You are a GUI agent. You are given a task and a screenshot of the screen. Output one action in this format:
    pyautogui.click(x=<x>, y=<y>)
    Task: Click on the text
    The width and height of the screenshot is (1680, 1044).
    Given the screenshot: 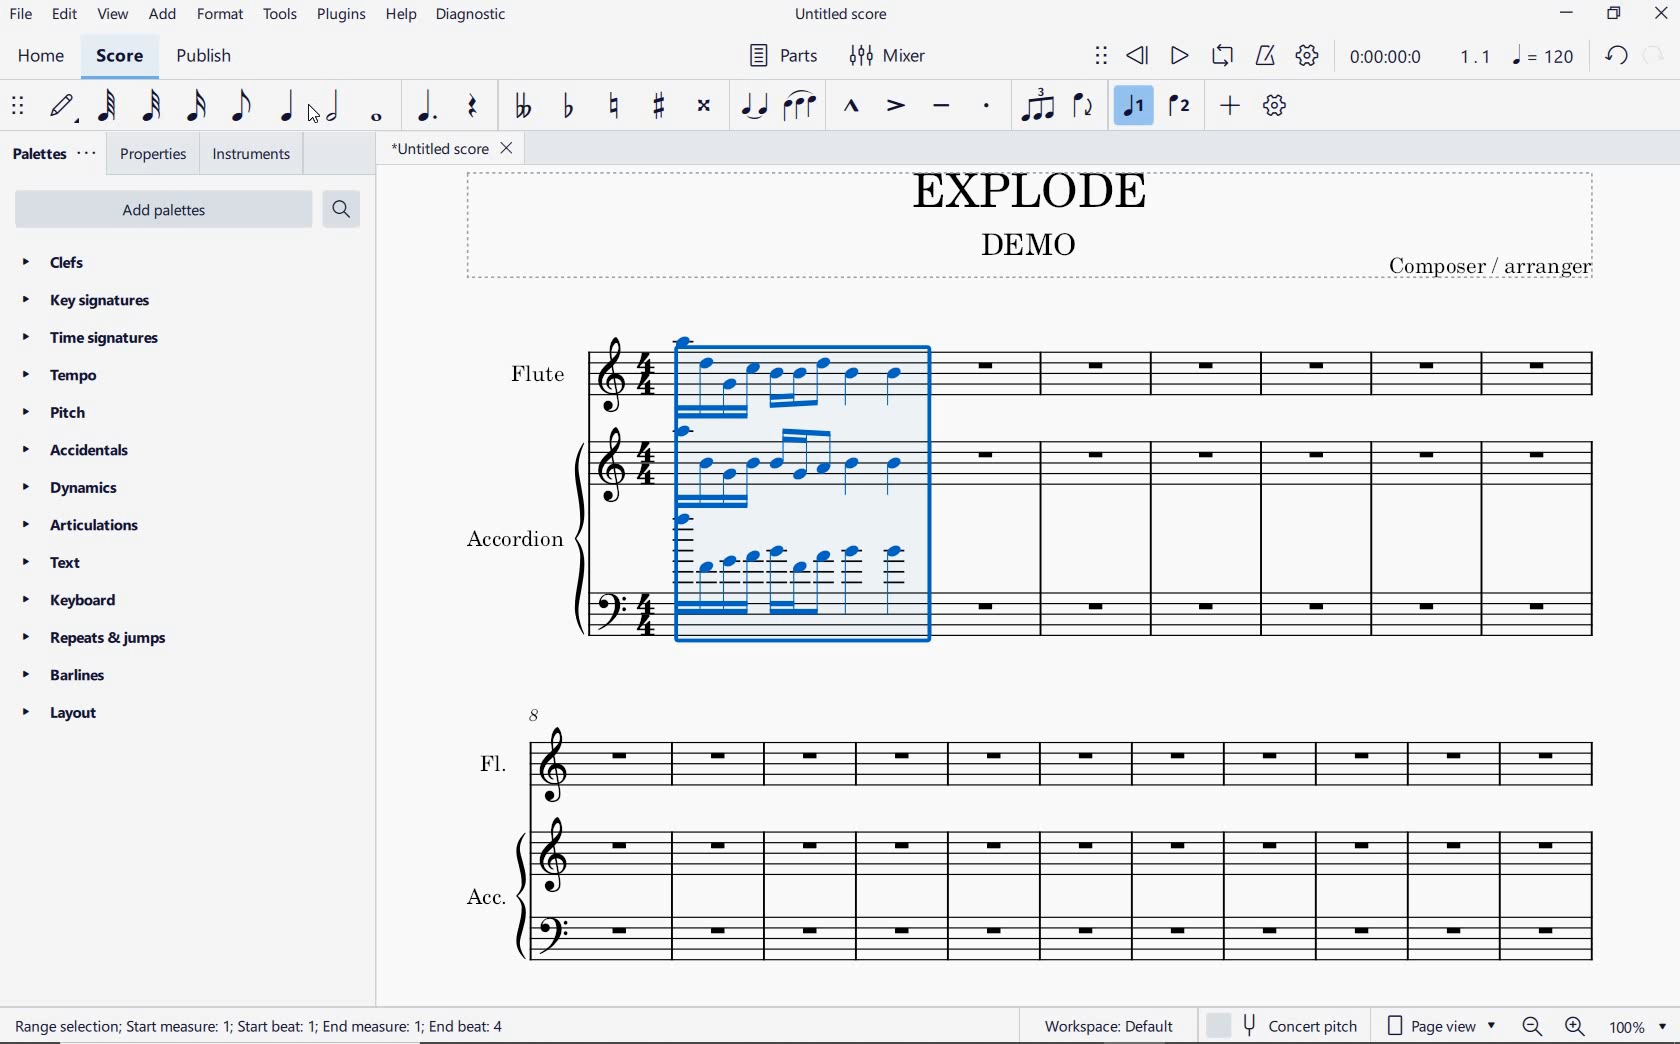 What is the action you would take?
    pyautogui.click(x=55, y=564)
    